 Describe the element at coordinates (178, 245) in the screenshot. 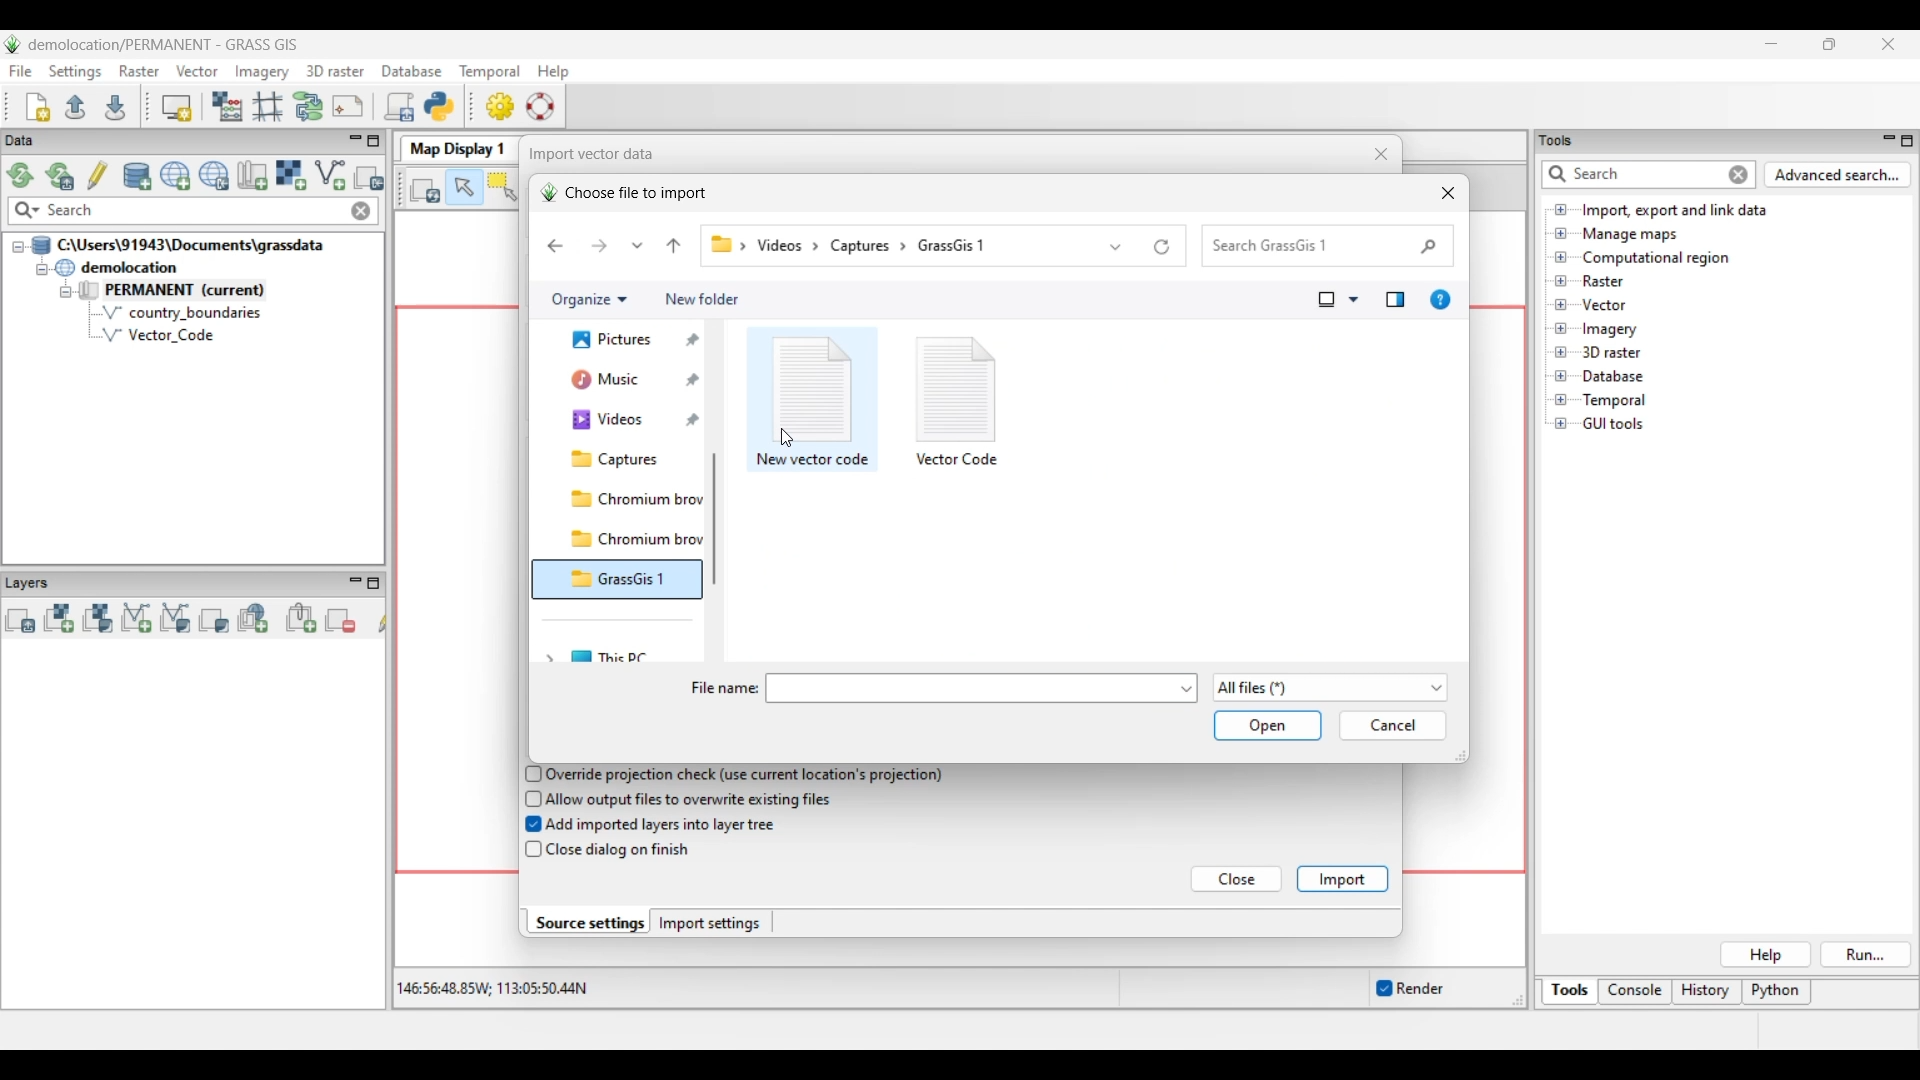

I see `Double click to collapse file thread` at that location.